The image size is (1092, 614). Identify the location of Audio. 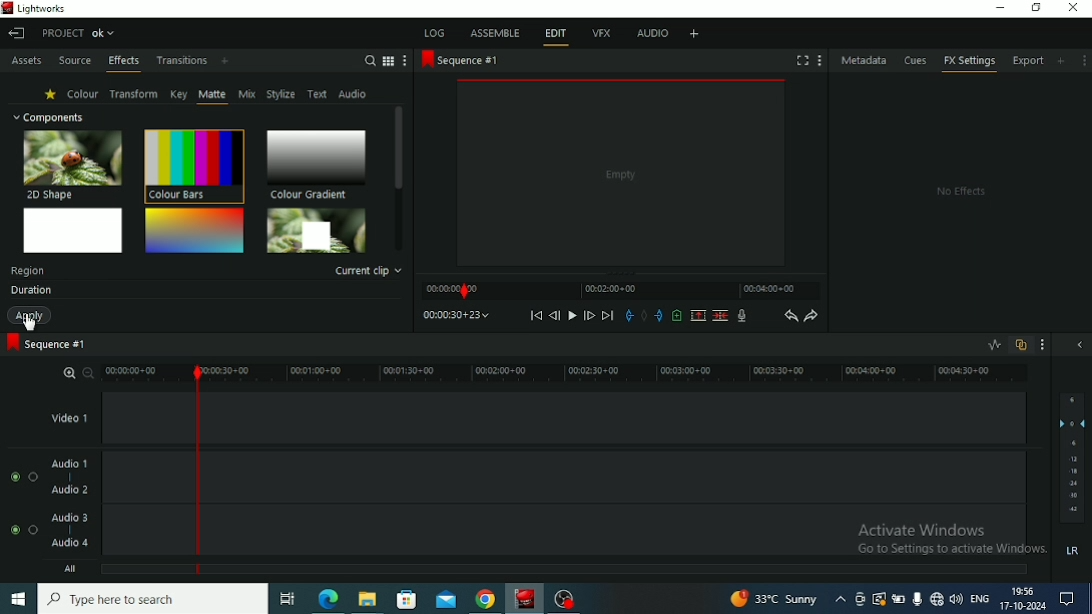
(652, 35).